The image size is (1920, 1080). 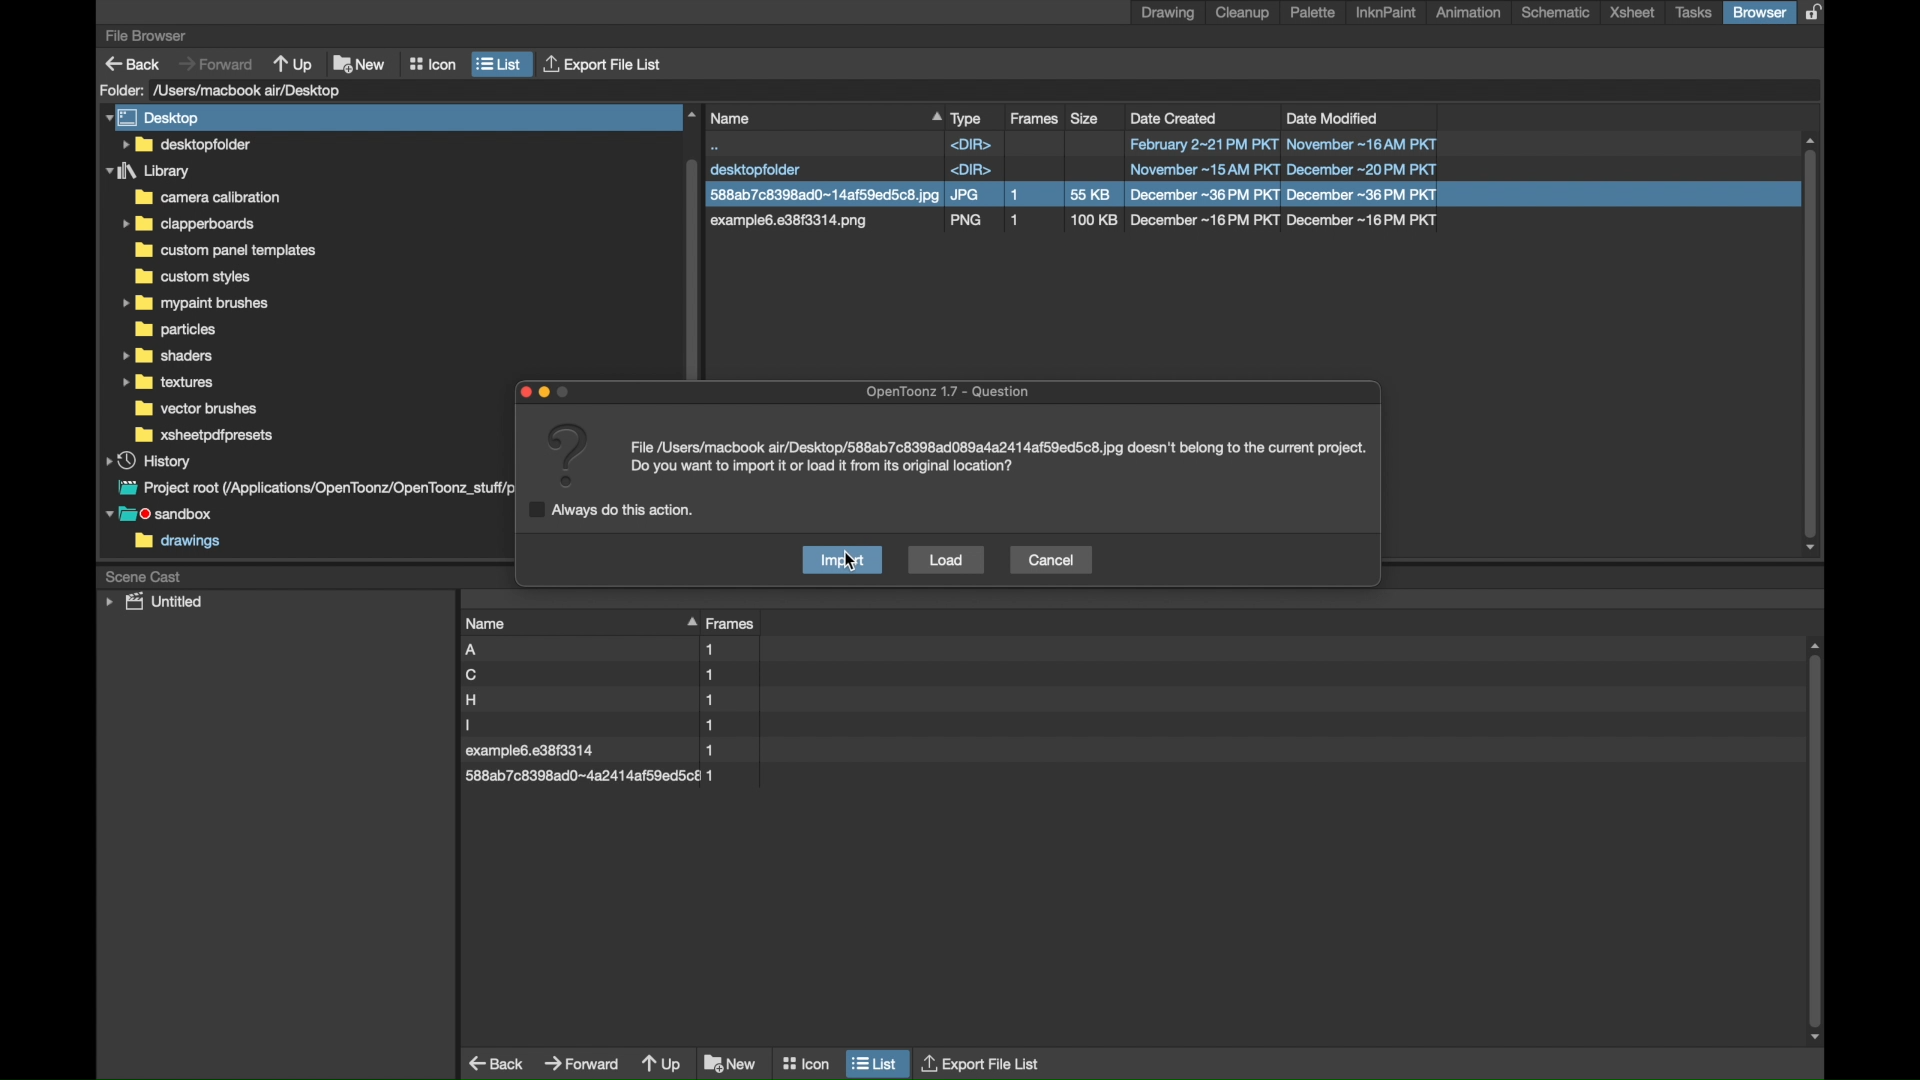 I want to click on export file list, so click(x=605, y=65).